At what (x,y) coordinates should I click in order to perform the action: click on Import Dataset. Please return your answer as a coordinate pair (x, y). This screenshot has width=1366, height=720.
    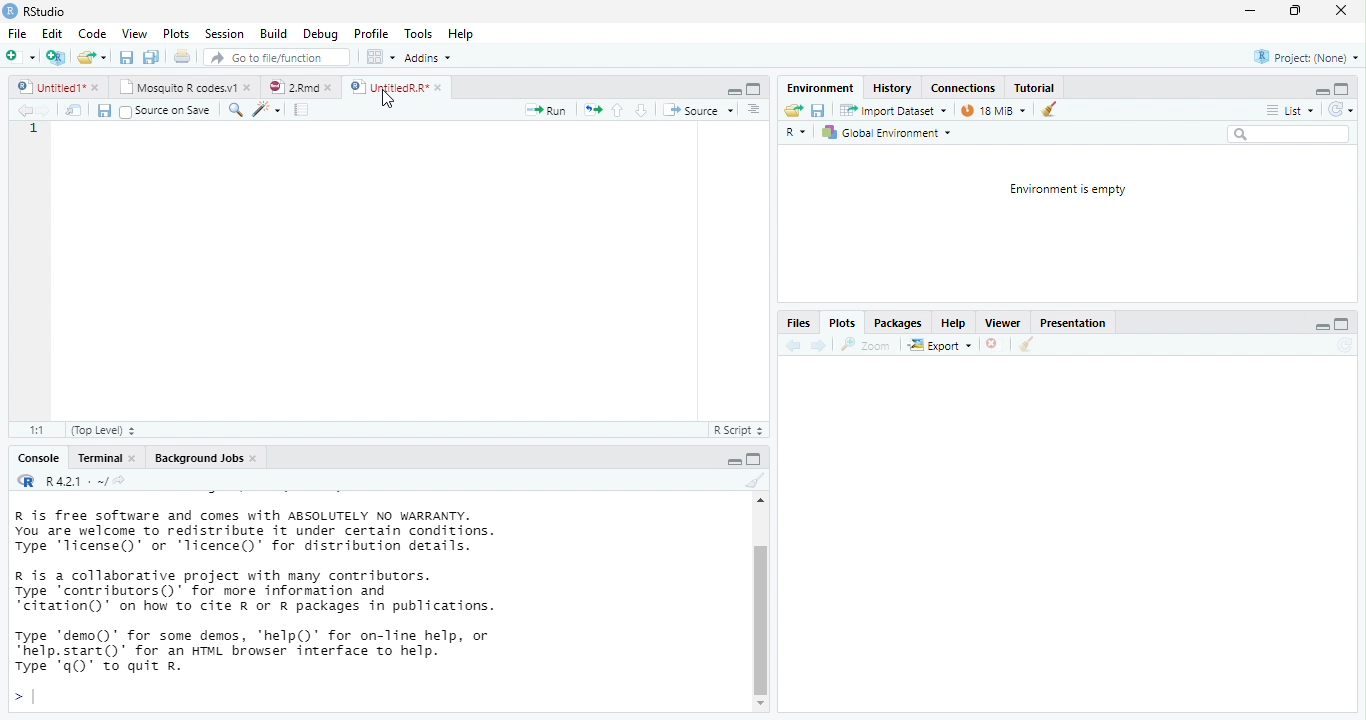
    Looking at the image, I should click on (895, 110).